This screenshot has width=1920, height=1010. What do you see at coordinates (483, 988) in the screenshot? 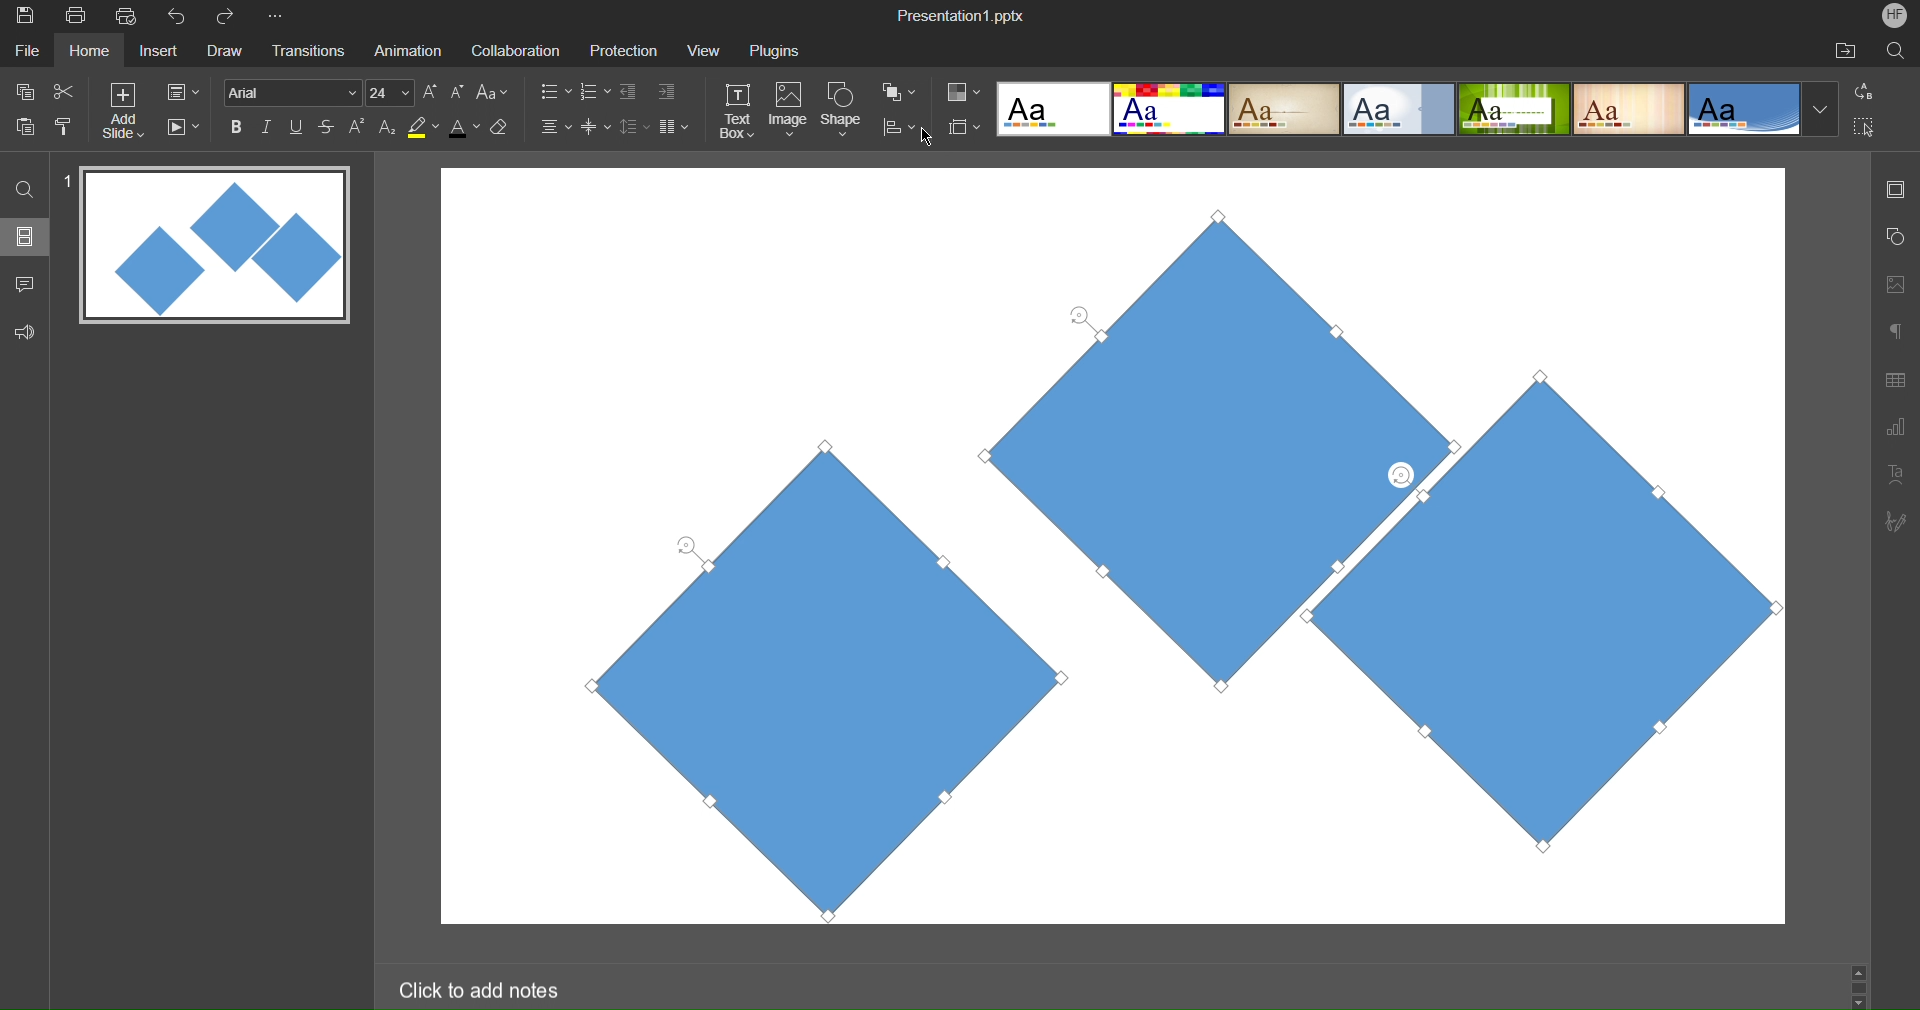
I see `click to add notes` at bounding box center [483, 988].